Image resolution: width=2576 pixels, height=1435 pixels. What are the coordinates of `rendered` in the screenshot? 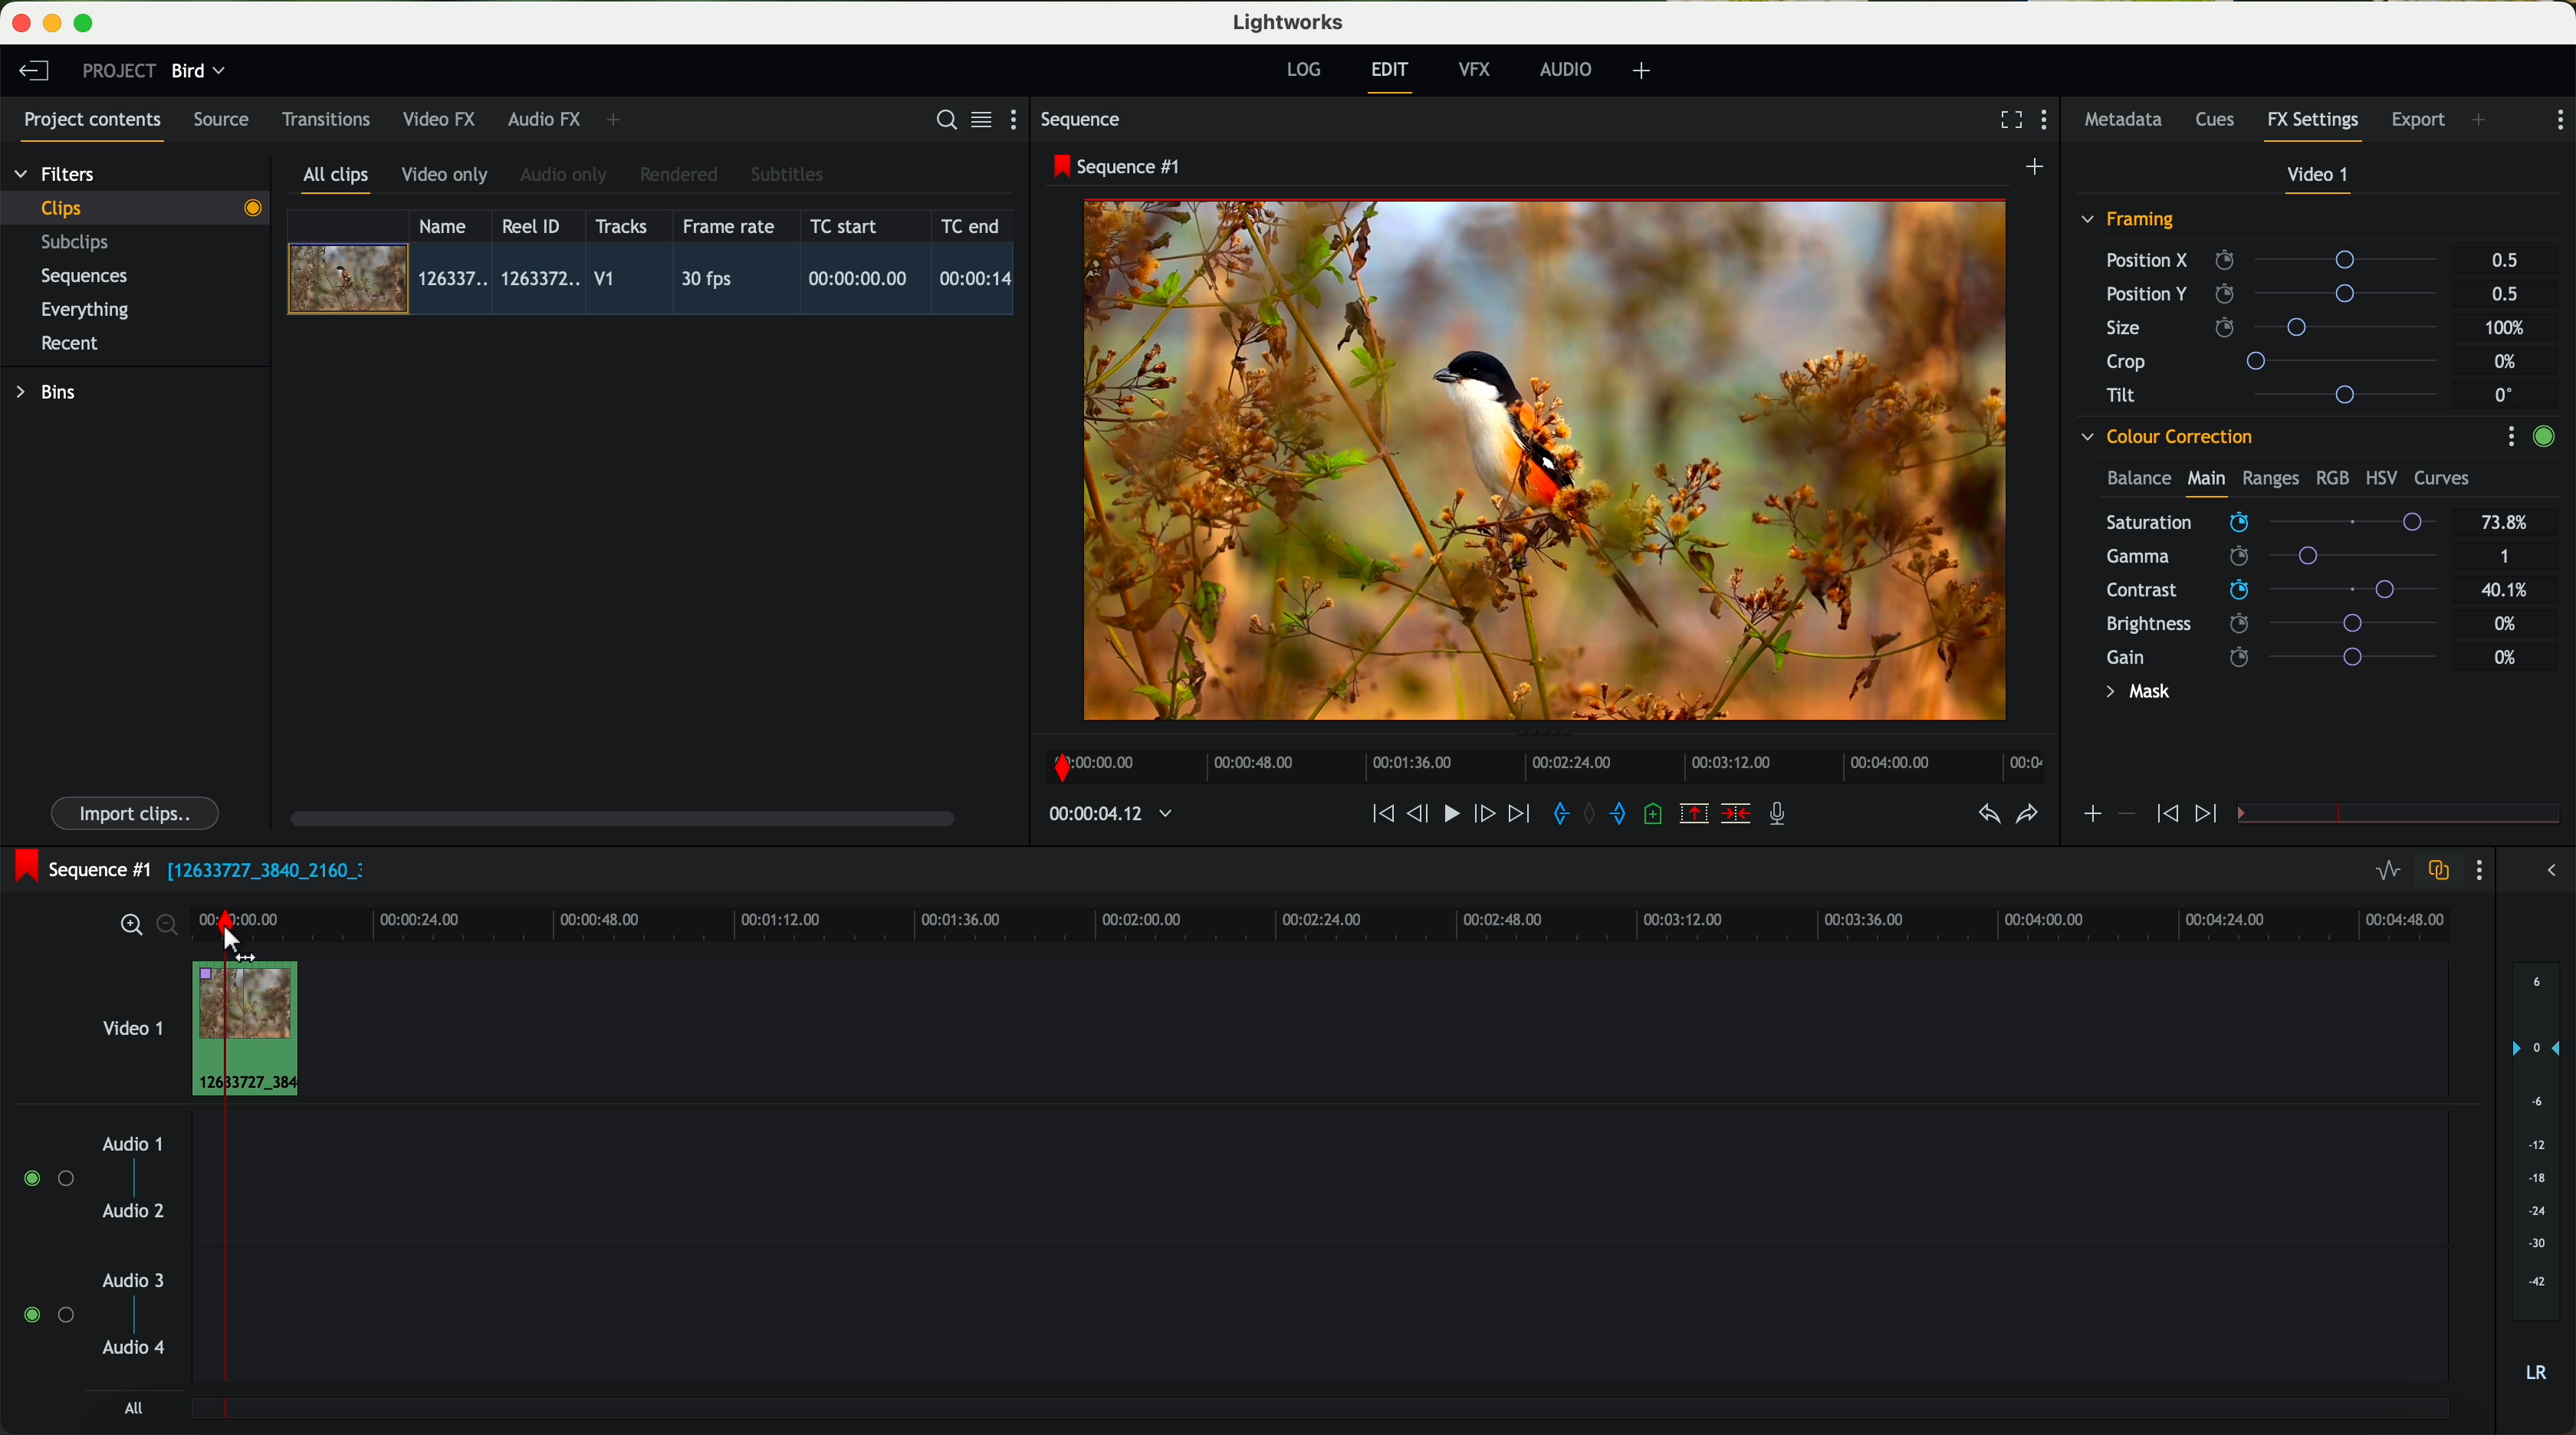 It's located at (680, 176).